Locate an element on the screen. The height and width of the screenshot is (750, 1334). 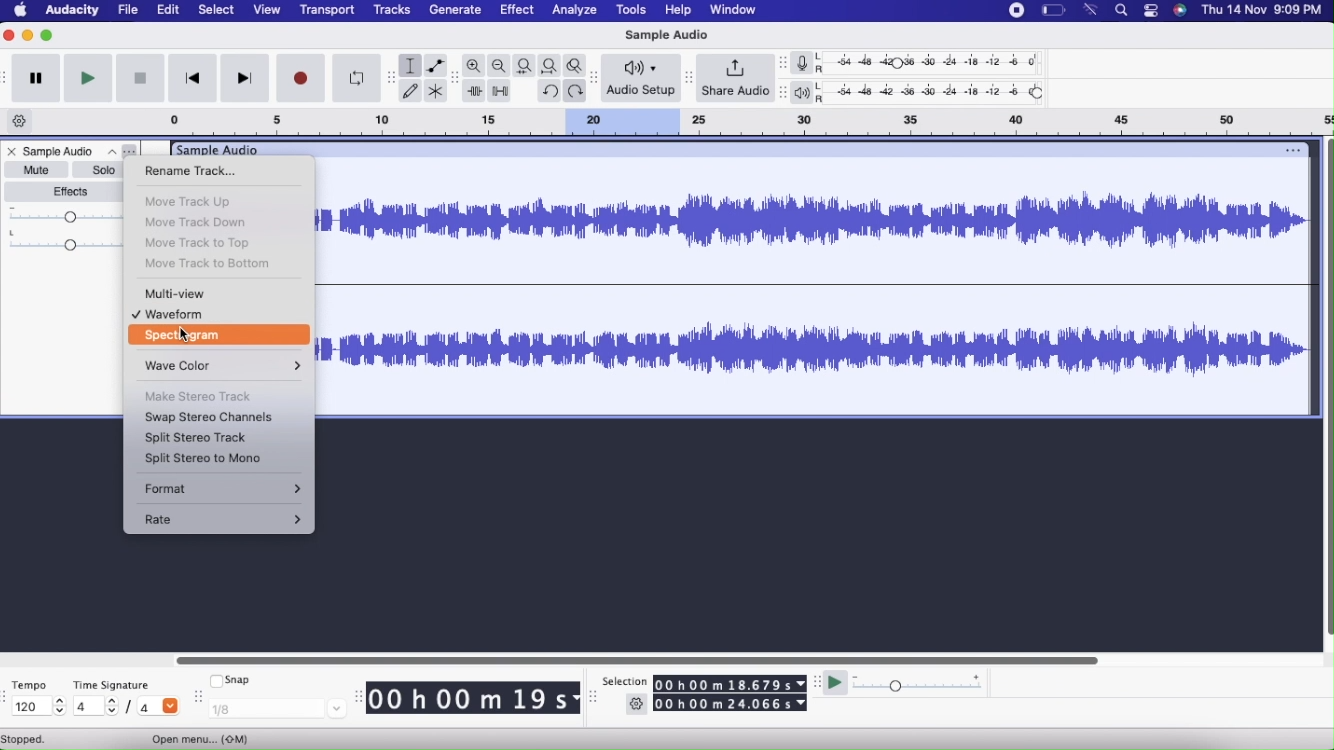
Record meter is located at coordinates (808, 63).